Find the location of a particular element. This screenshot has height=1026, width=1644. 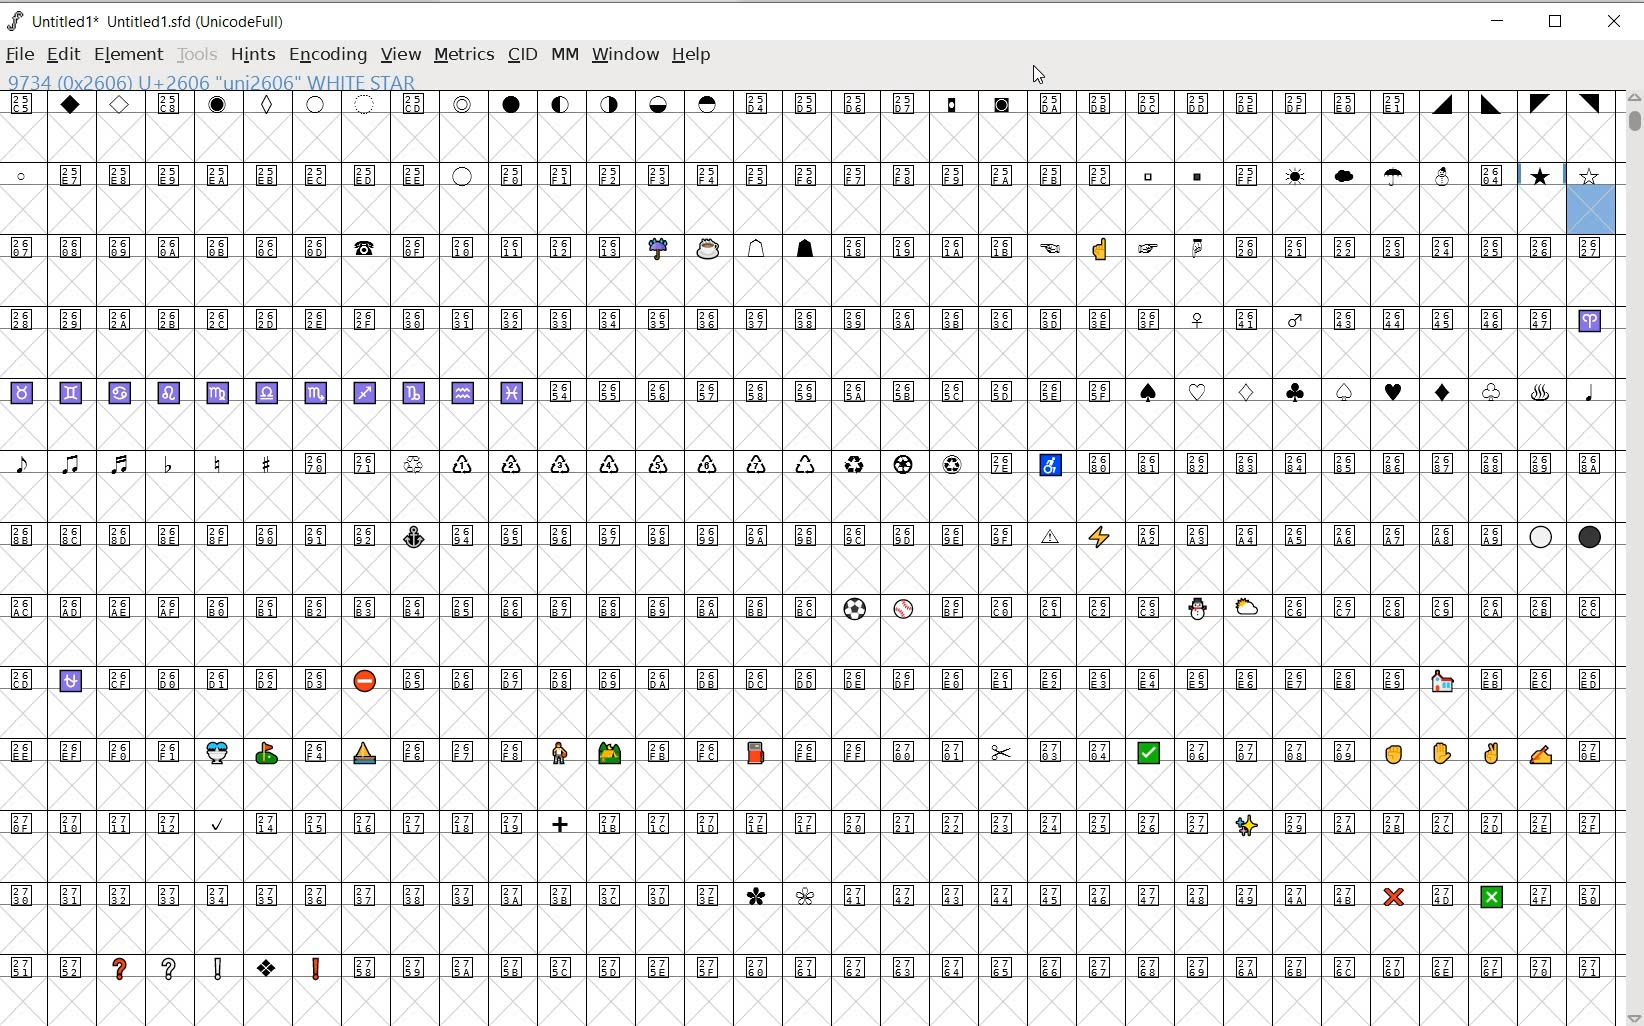

MINIMIZE is located at coordinates (1497, 21).